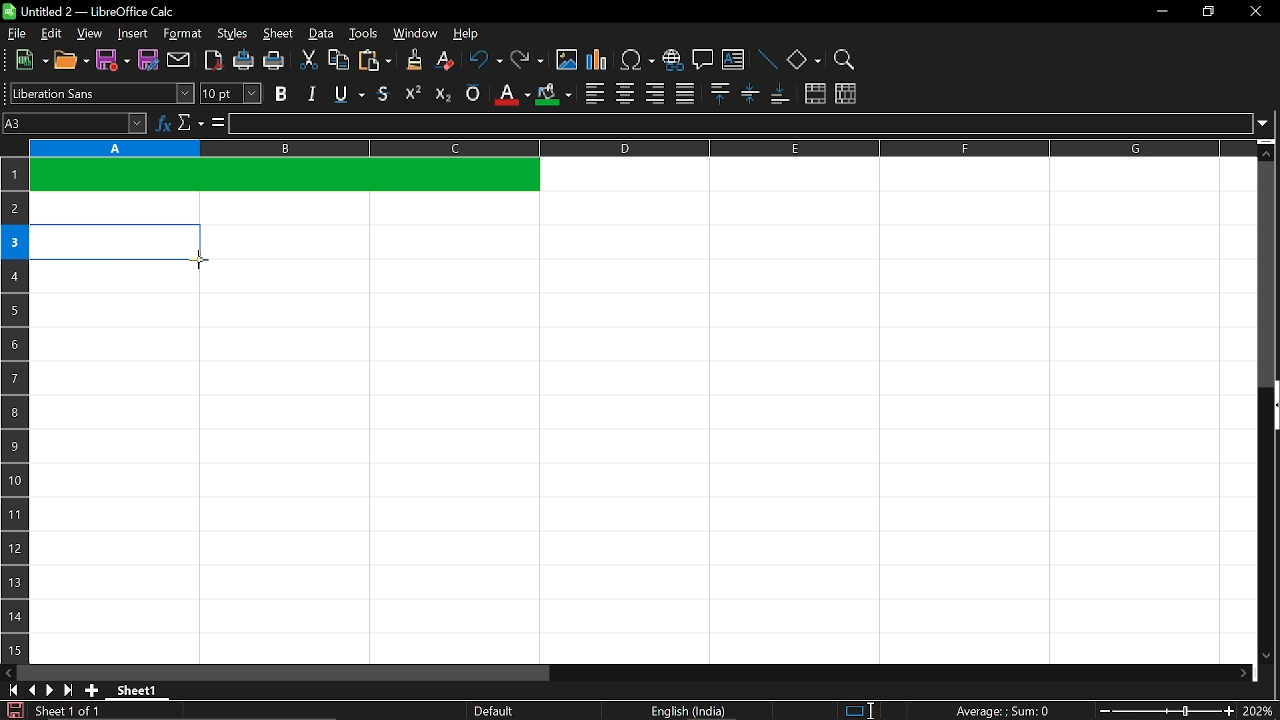 The image size is (1280, 720). Describe the element at coordinates (216, 123) in the screenshot. I see `formula` at that location.